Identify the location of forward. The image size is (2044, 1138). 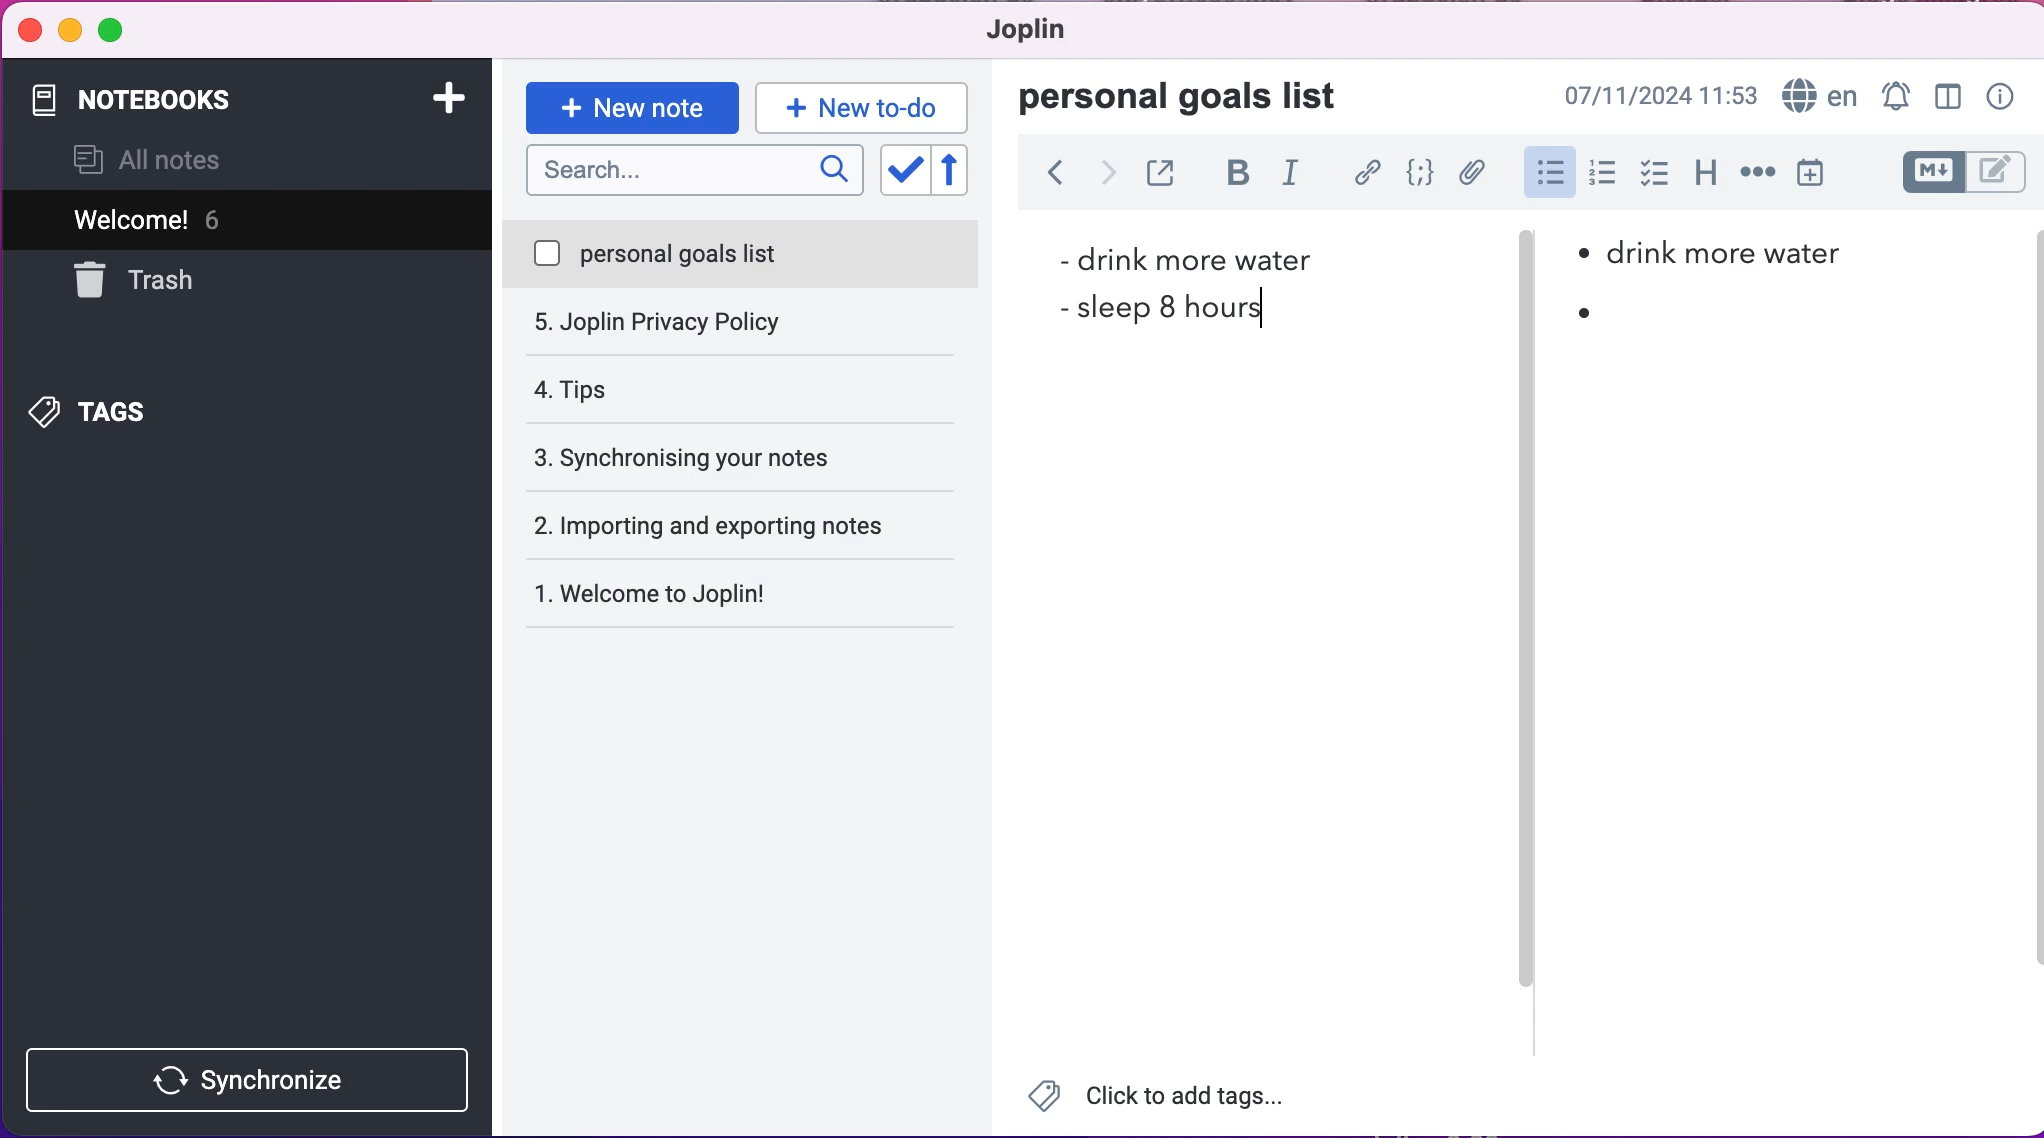
(1109, 177).